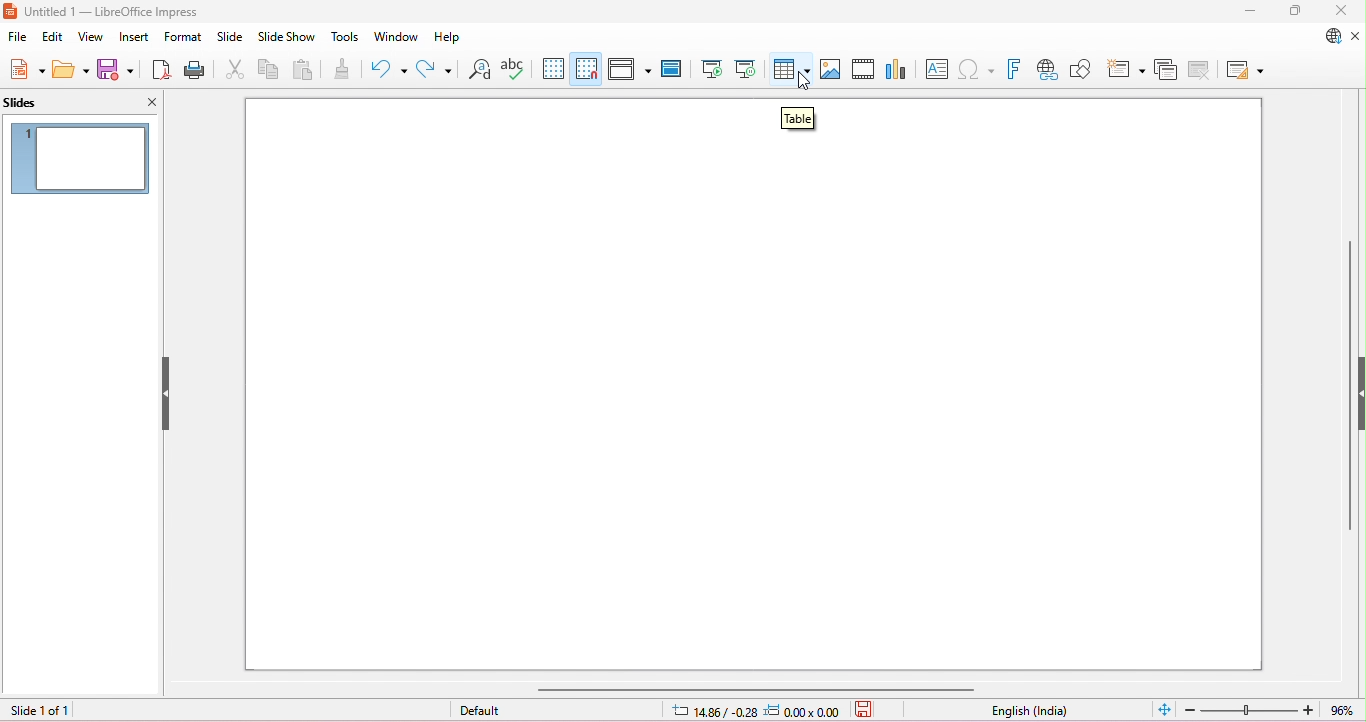 The height and width of the screenshot is (722, 1366). Describe the element at coordinates (397, 37) in the screenshot. I see `window` at that location.